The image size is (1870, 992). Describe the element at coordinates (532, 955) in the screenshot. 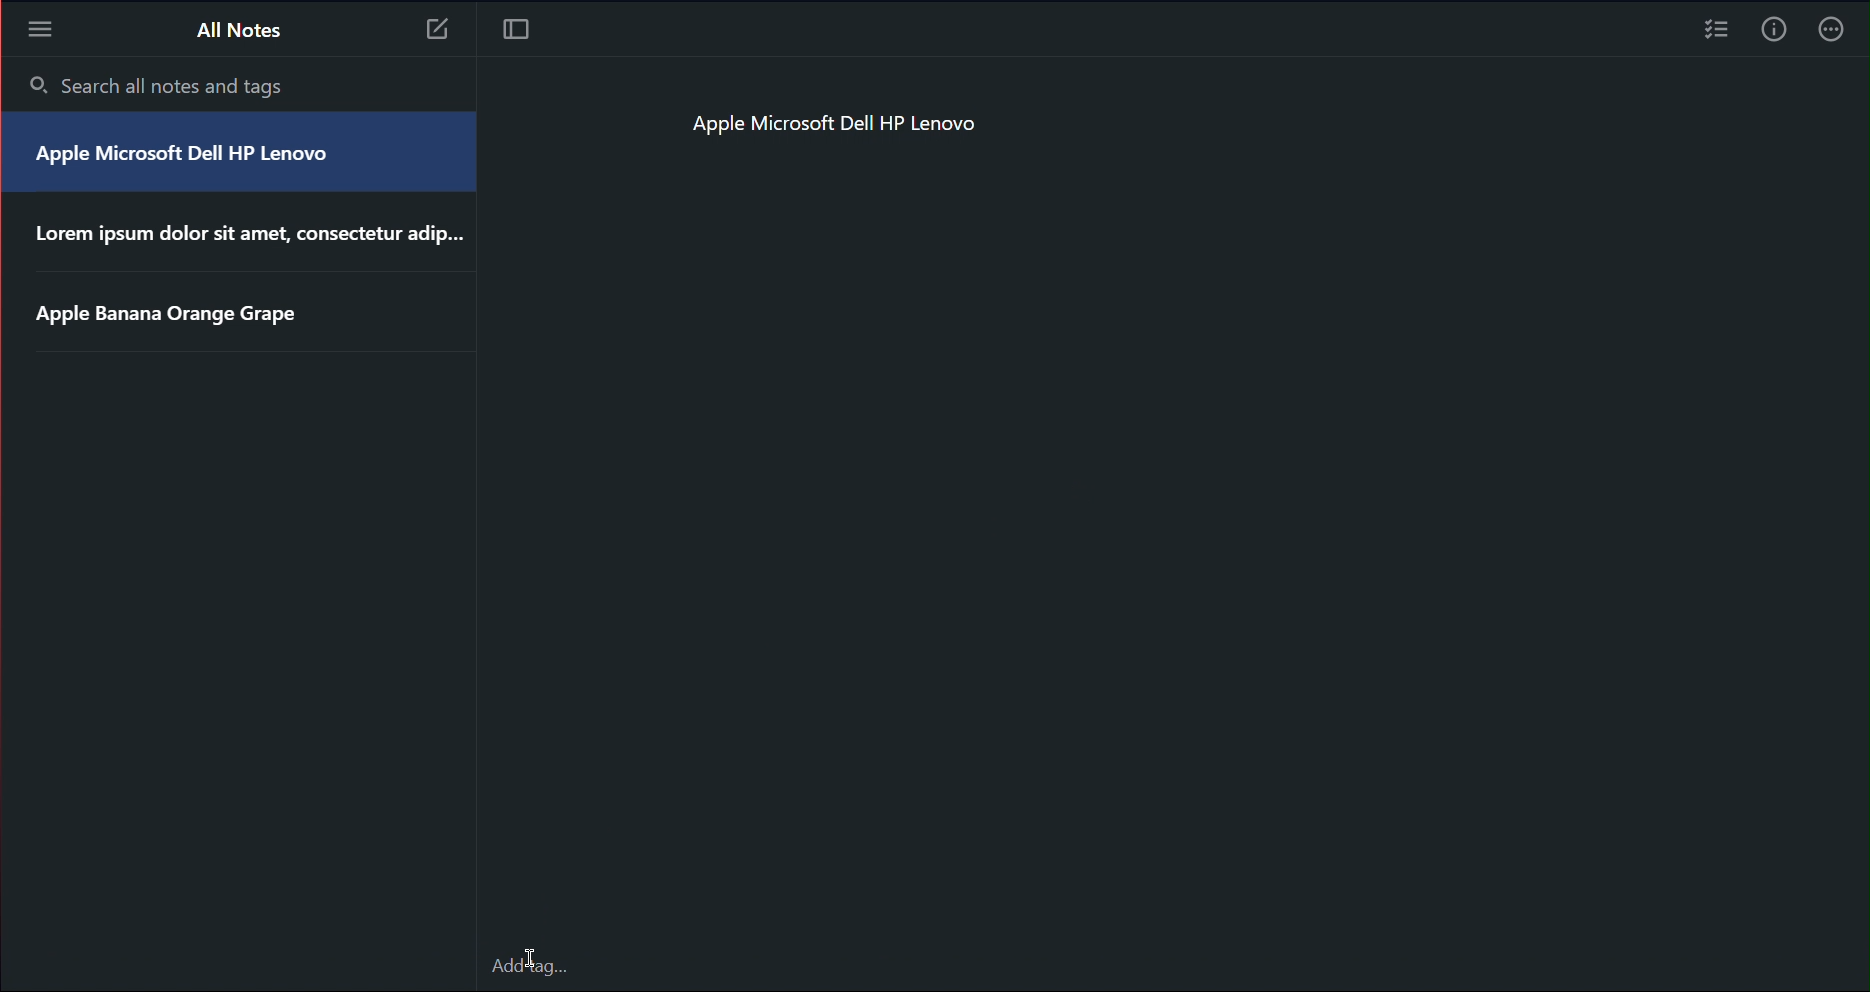

I see `Cursor` at that location.